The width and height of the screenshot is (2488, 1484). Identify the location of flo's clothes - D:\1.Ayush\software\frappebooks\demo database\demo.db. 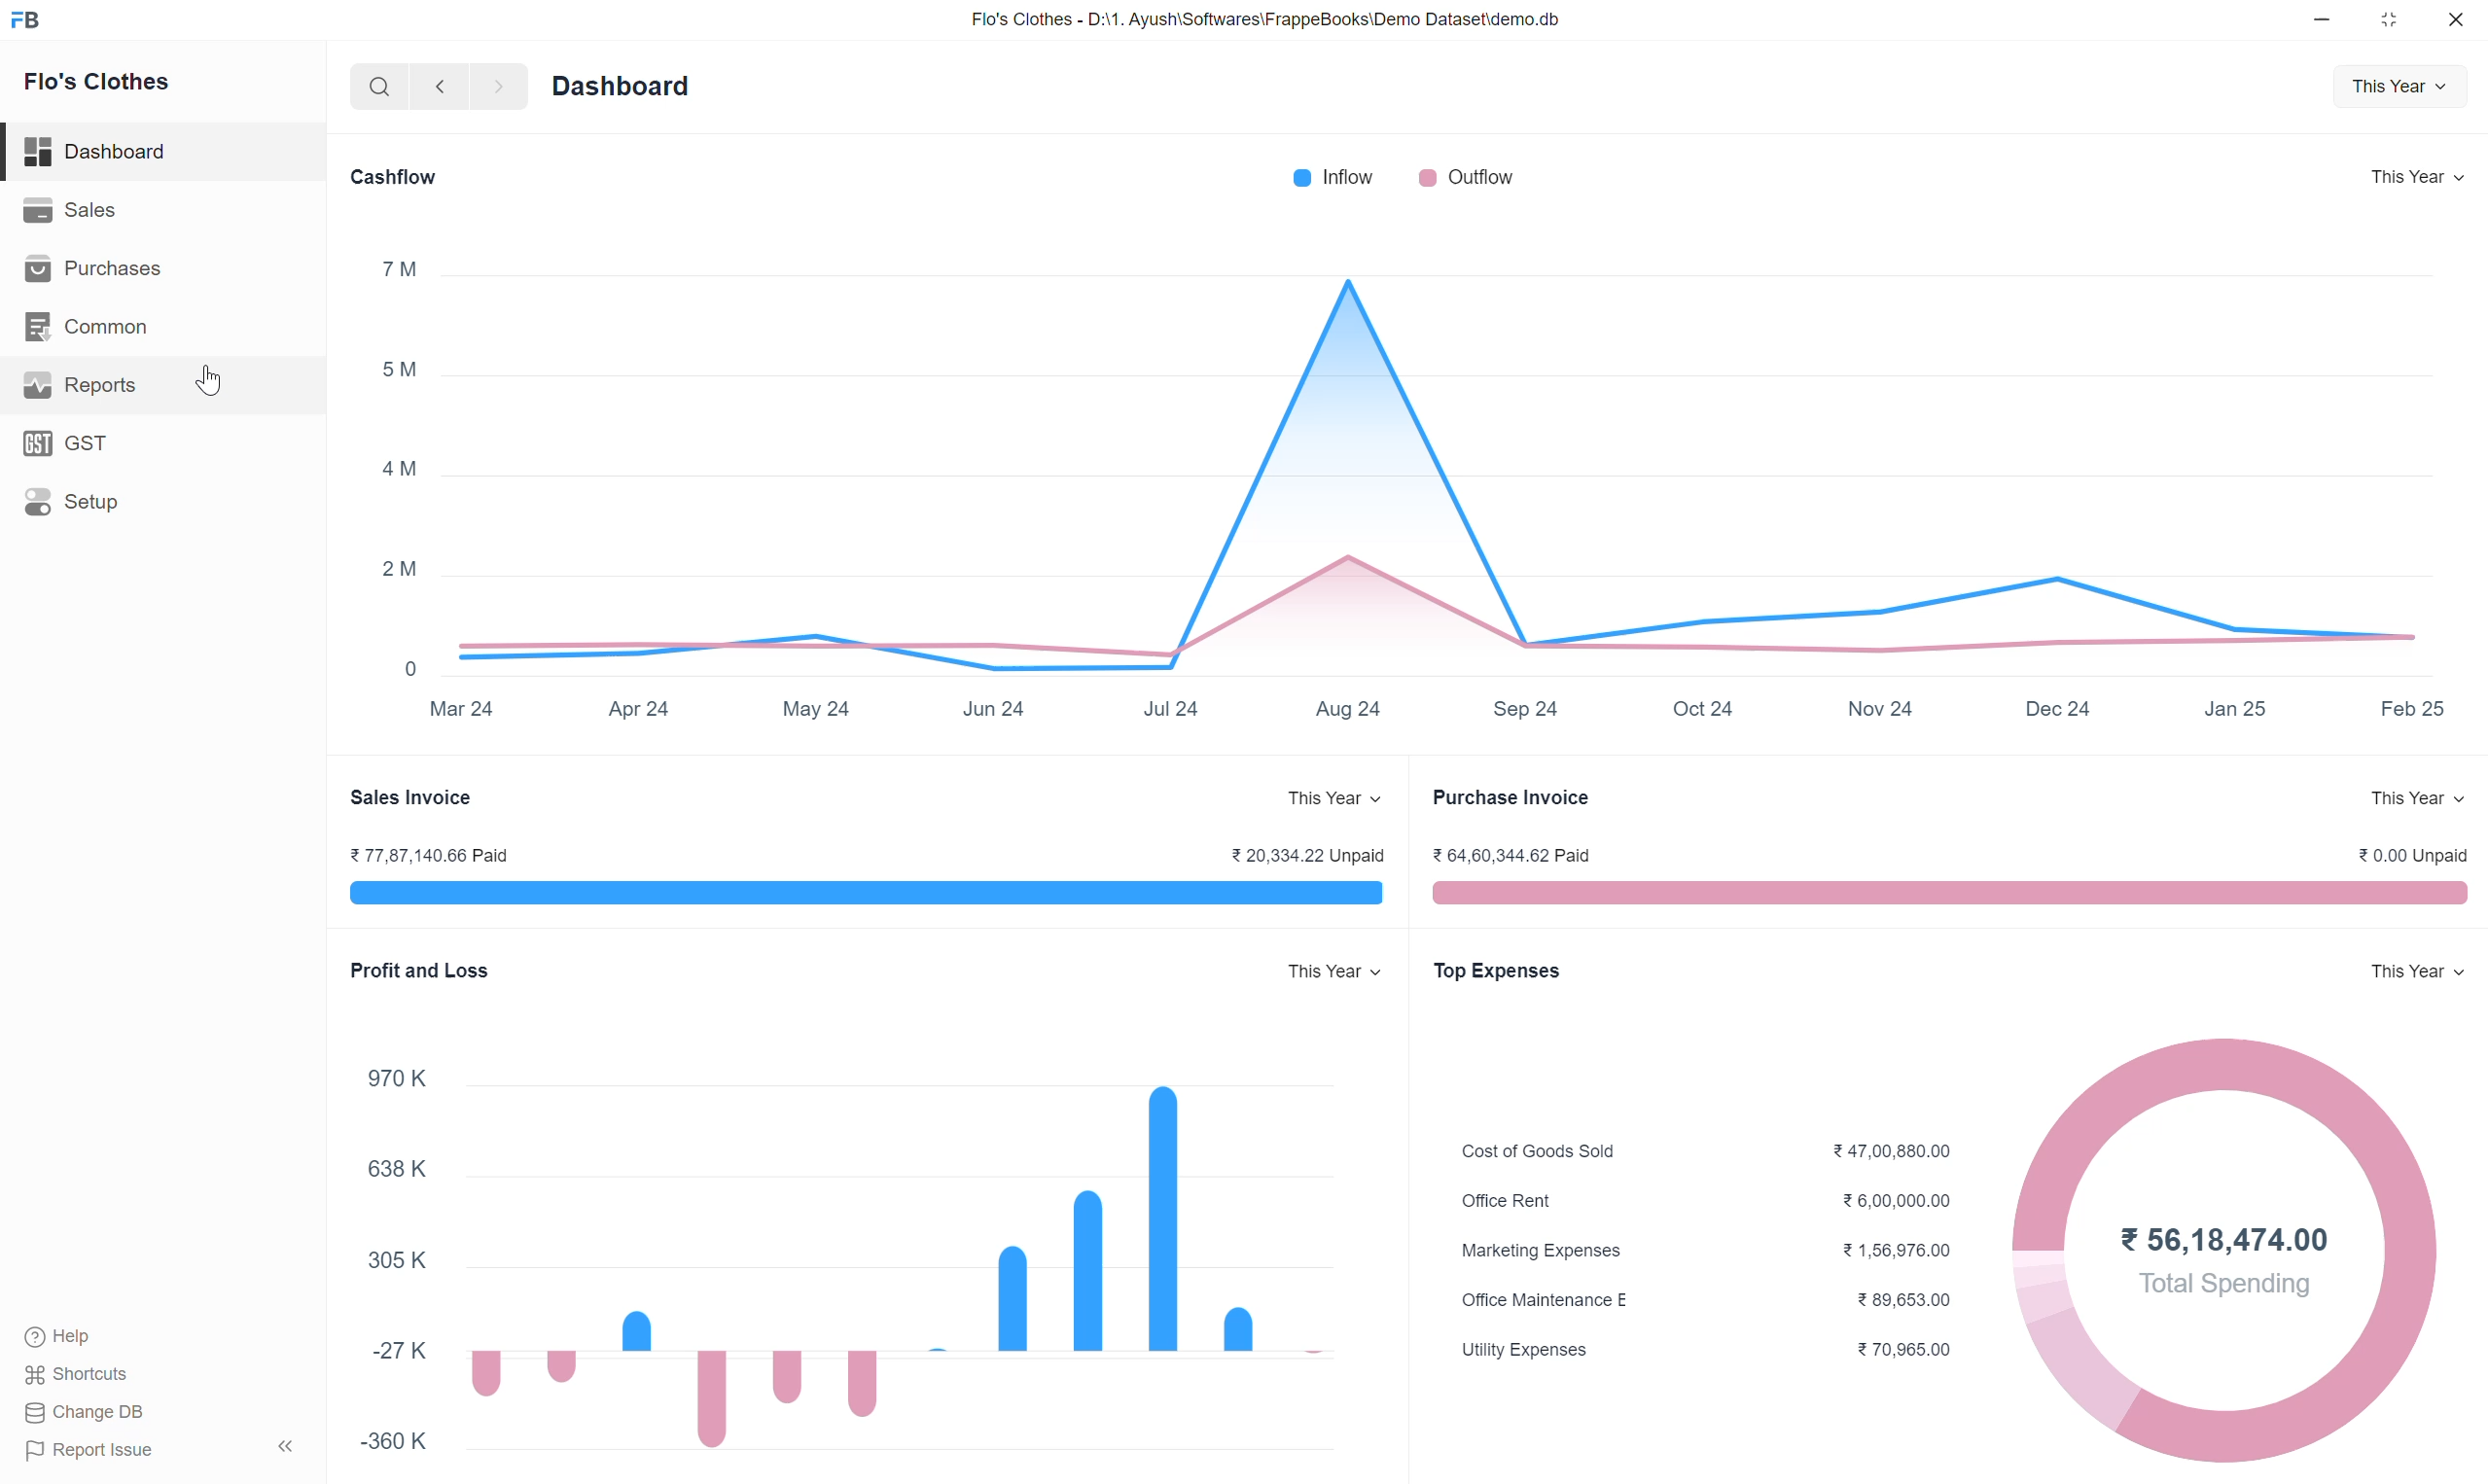
(1265, 21).